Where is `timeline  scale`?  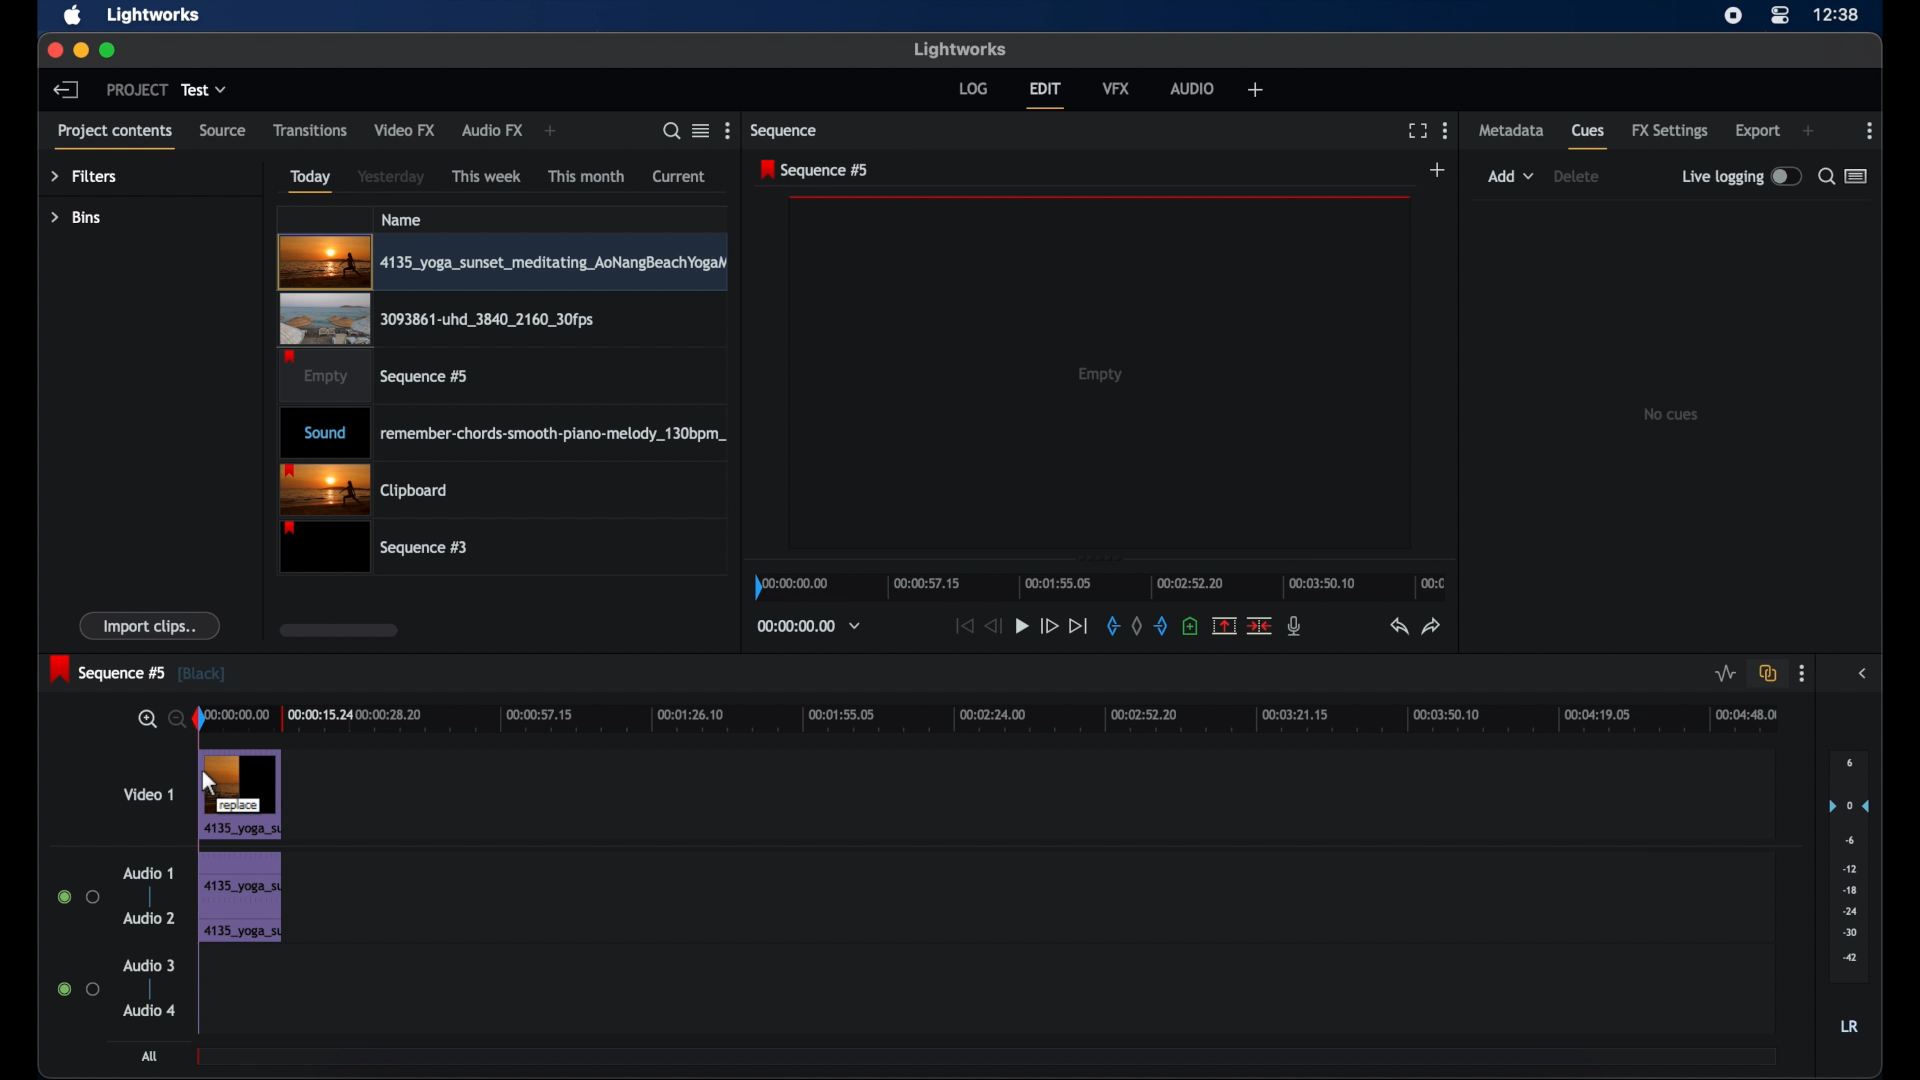 timeline  scale is located at coordinates (1098, 584).